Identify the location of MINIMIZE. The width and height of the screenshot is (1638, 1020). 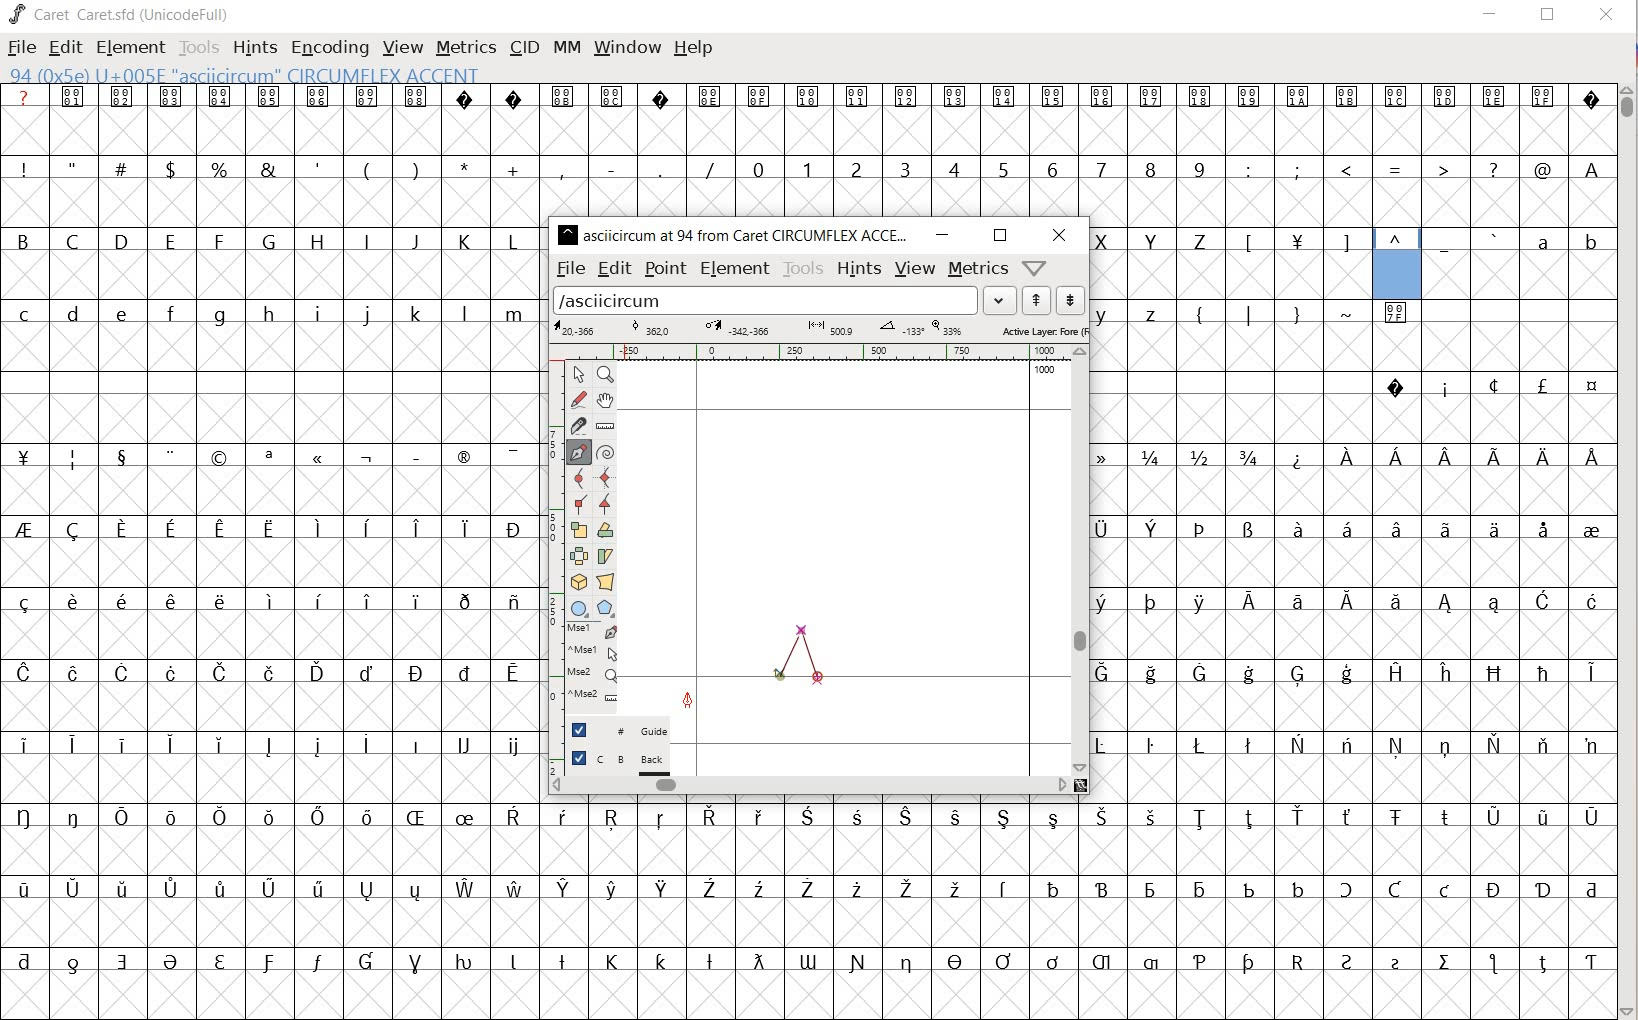
(1491, 13).